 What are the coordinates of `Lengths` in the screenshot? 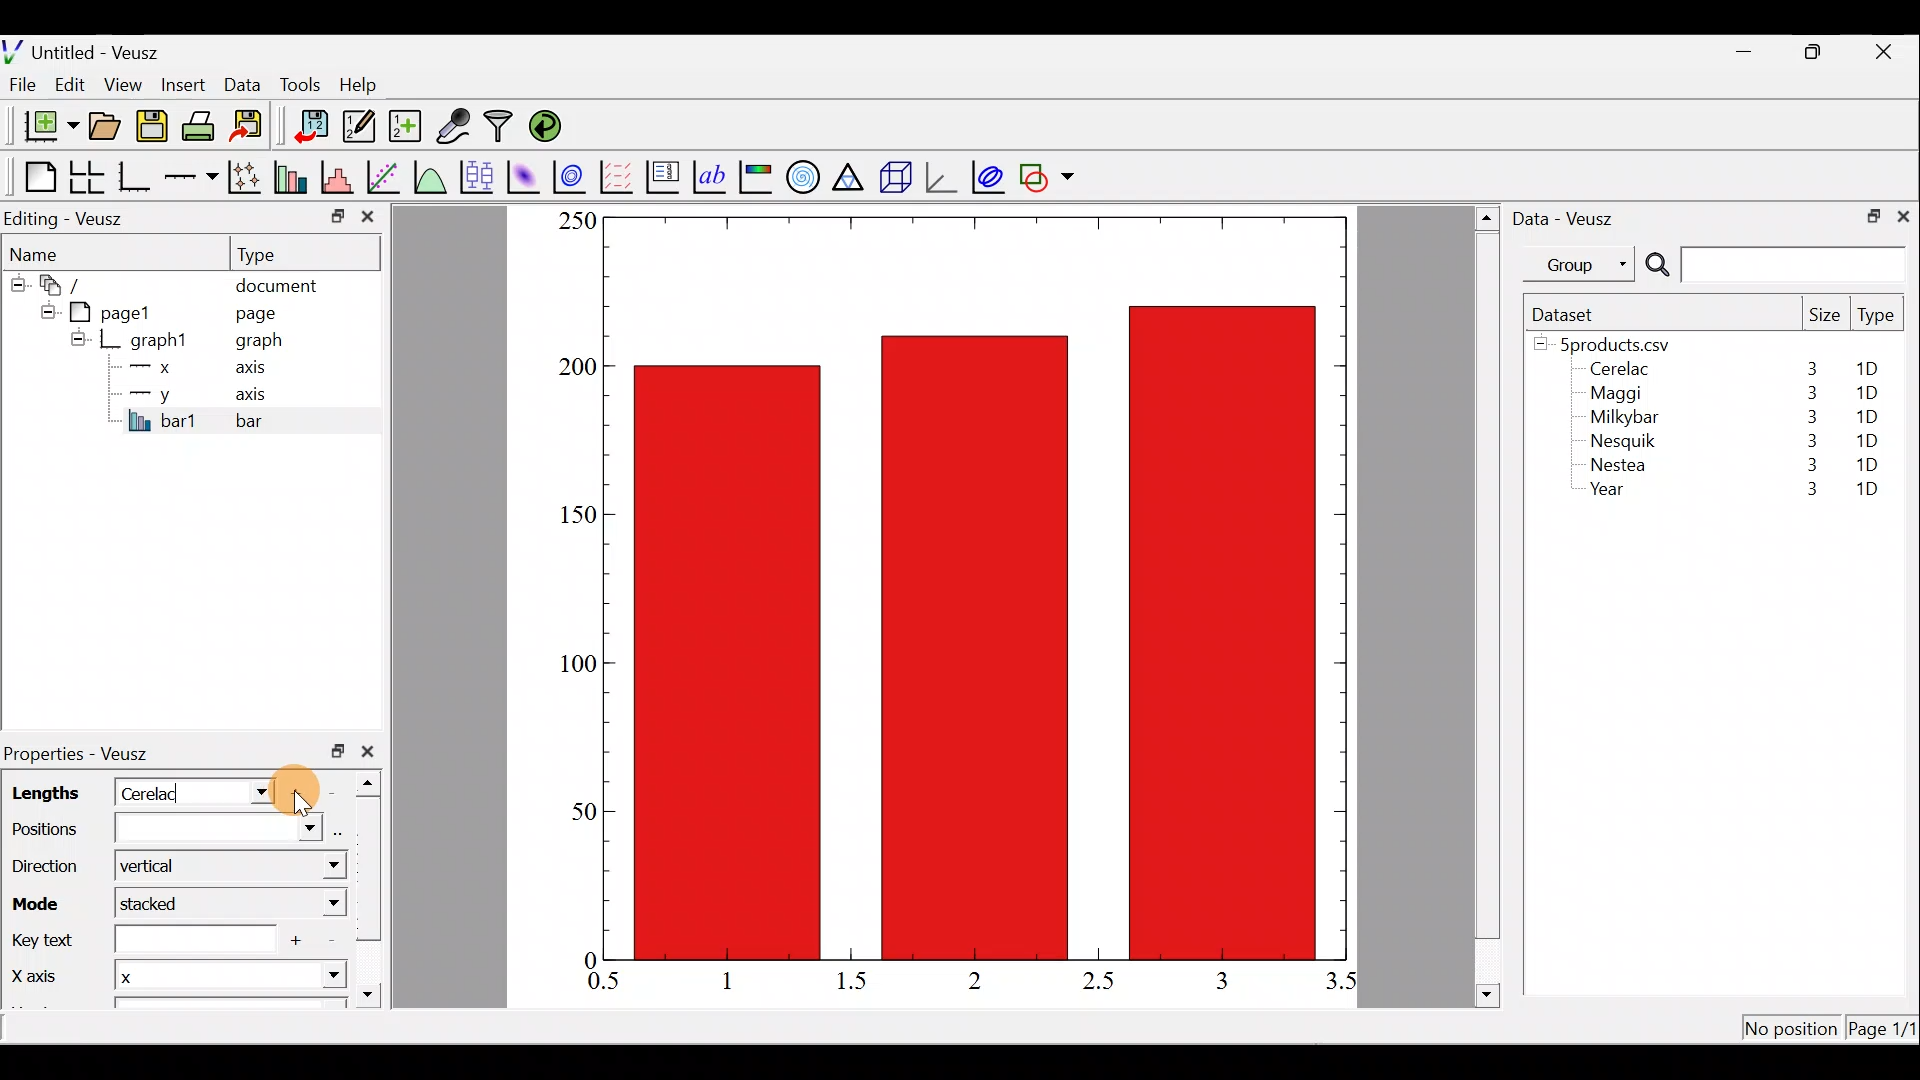 It's located at (42, 793).